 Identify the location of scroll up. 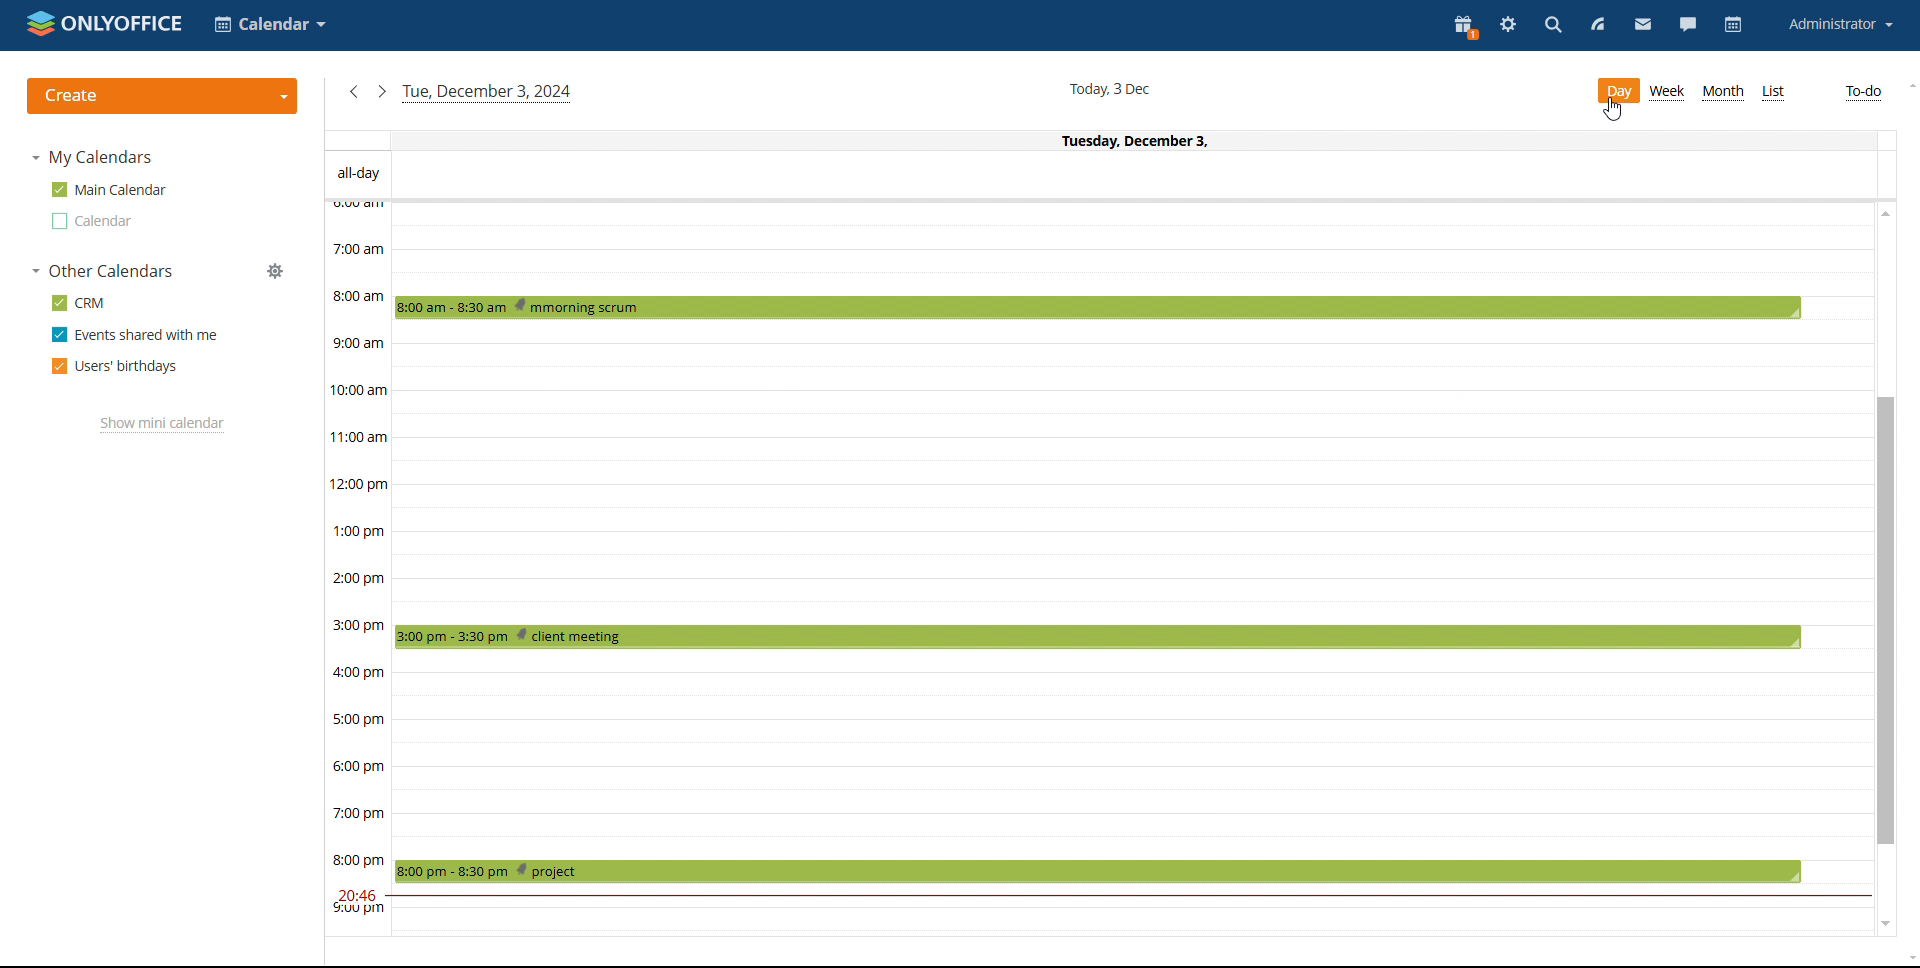
(1908, 86).